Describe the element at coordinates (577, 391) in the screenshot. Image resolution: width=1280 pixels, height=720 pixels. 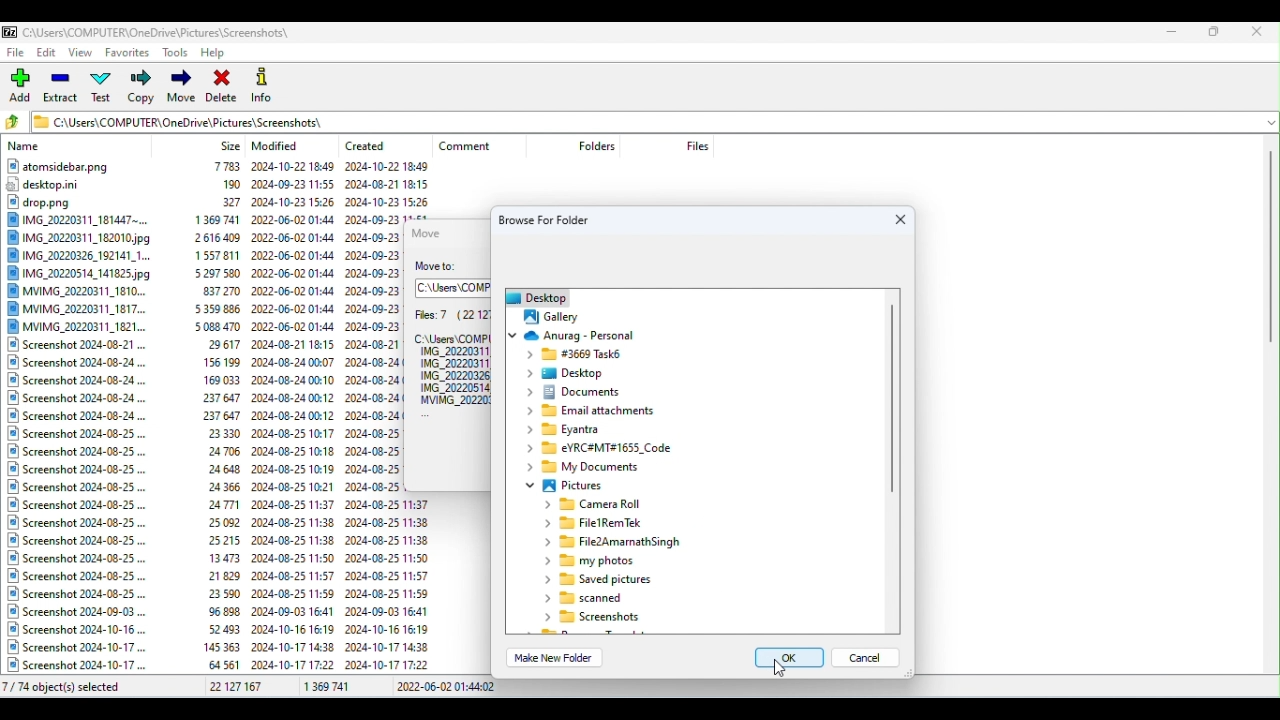
I see `Documents` at that location.